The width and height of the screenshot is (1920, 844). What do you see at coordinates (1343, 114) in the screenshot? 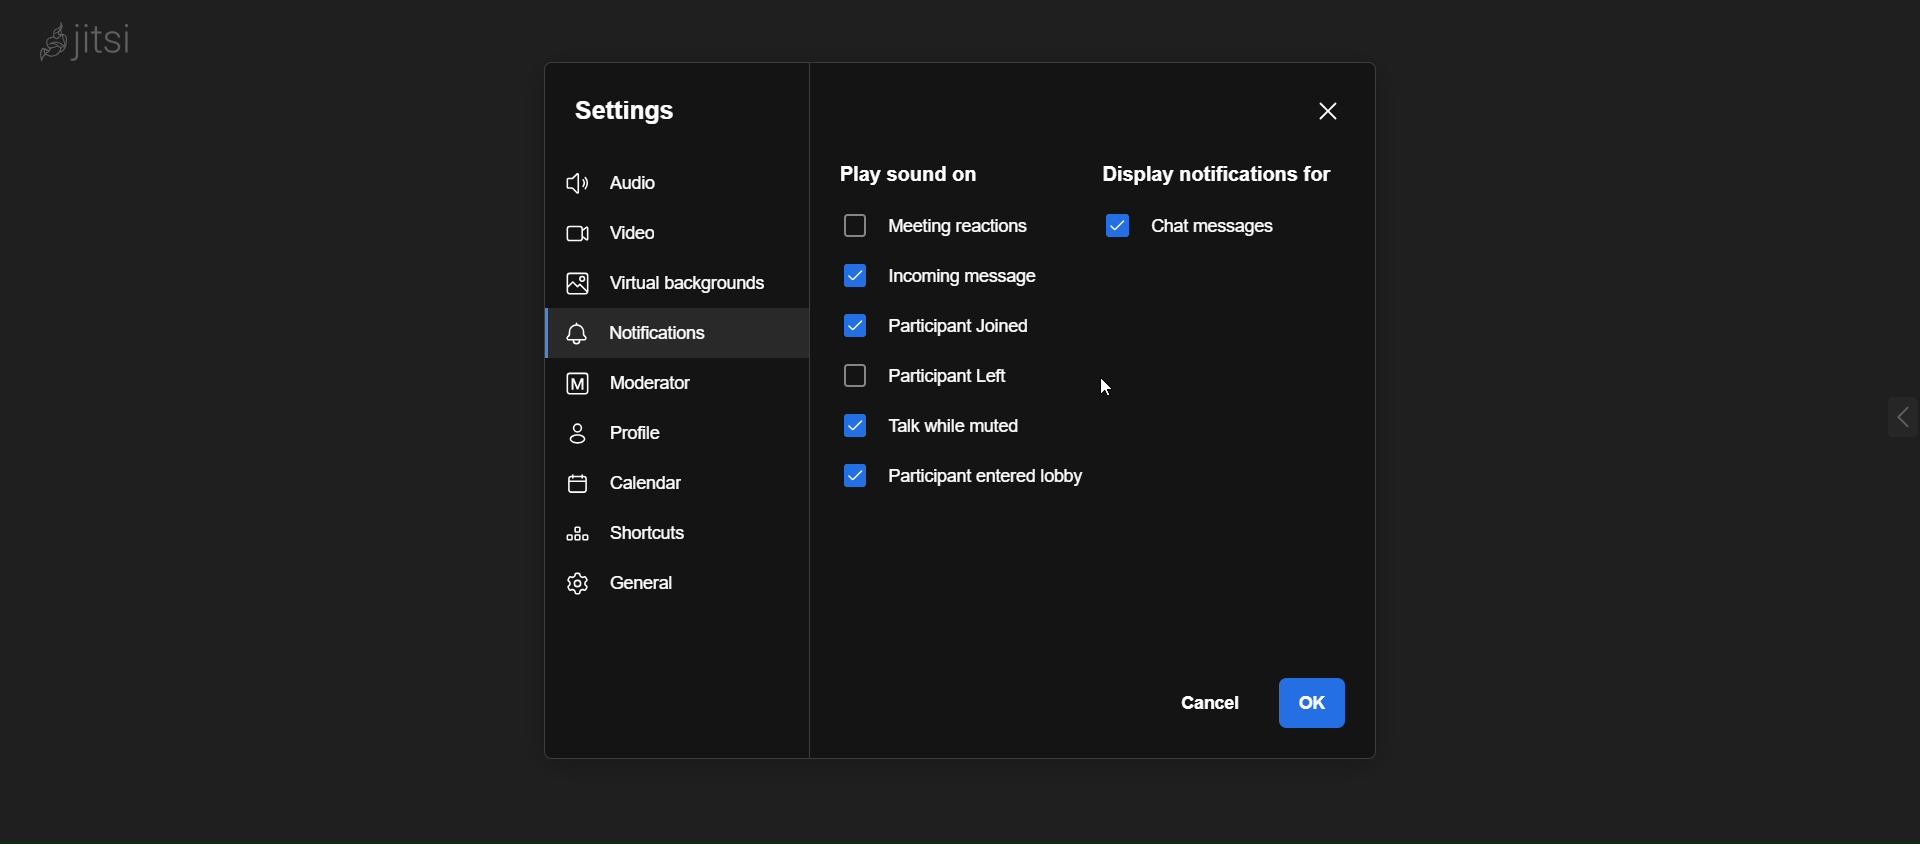
I see `close` at bounding box center [1343, 114].